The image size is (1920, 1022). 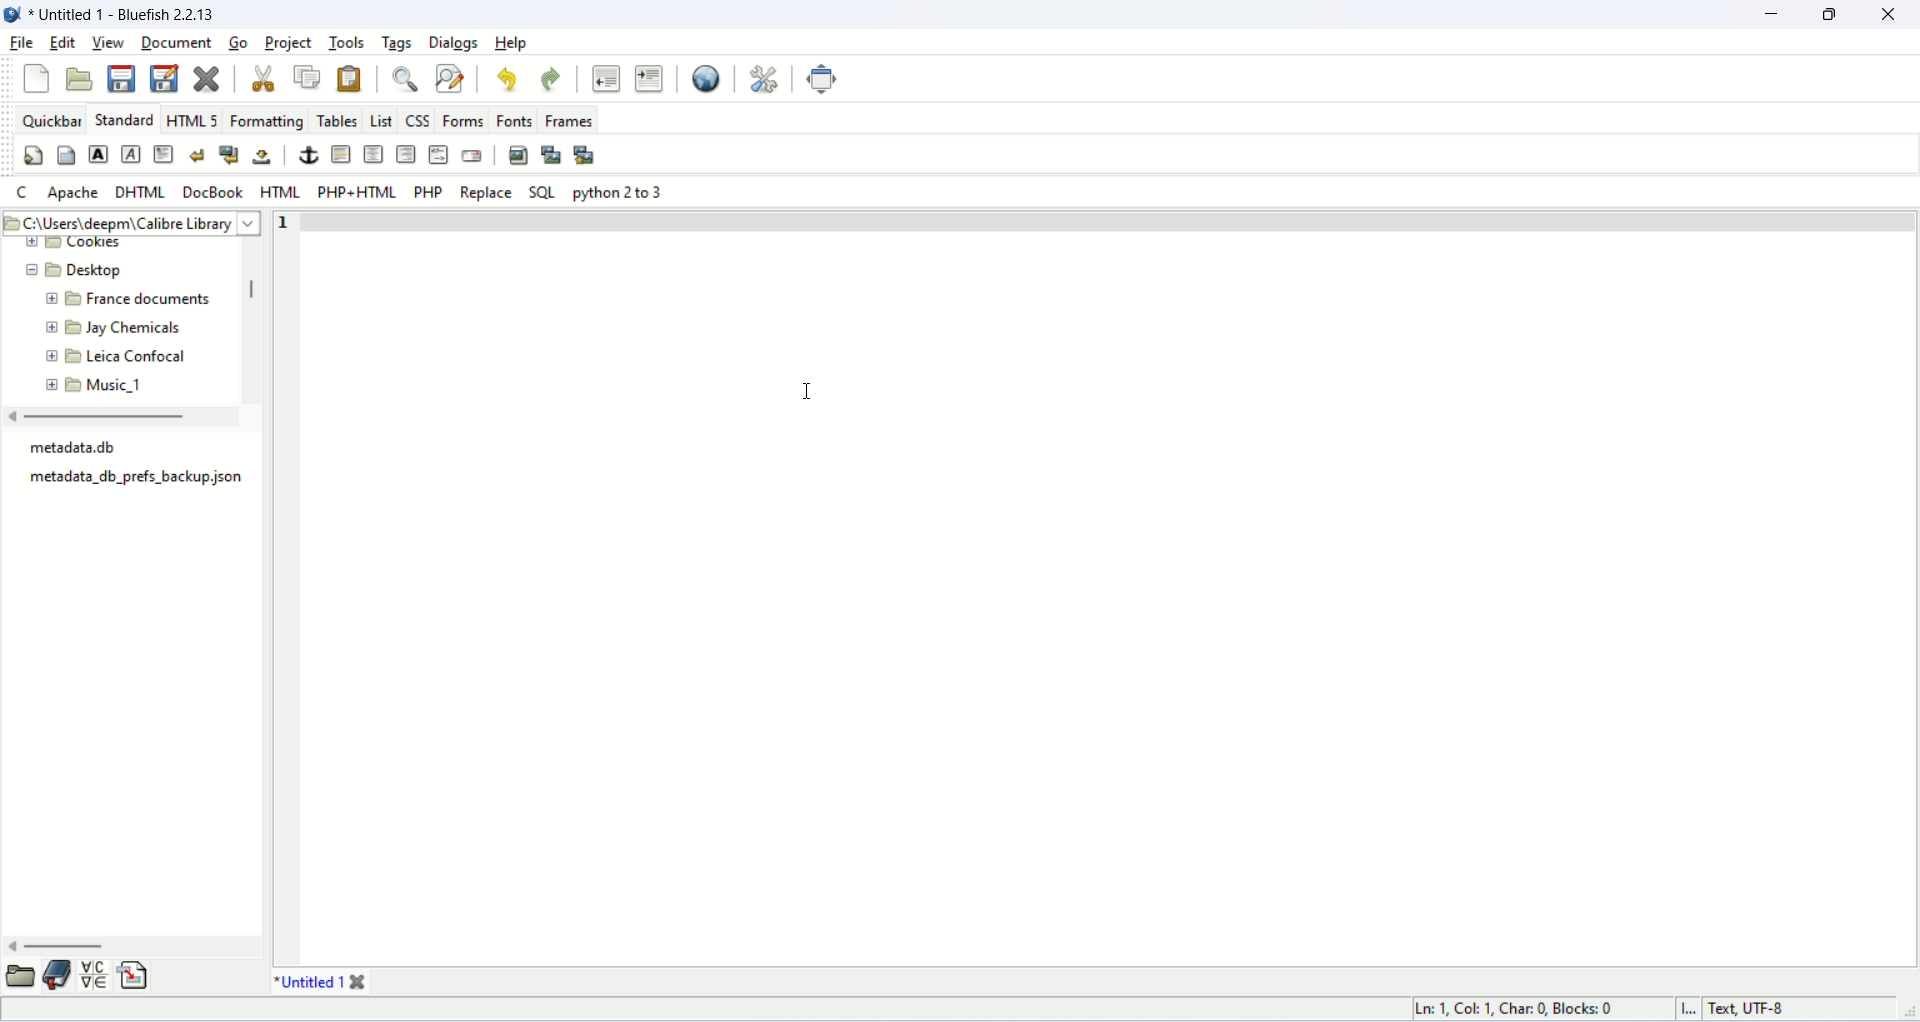 I want to click on redo, so click(x=552, y=79).